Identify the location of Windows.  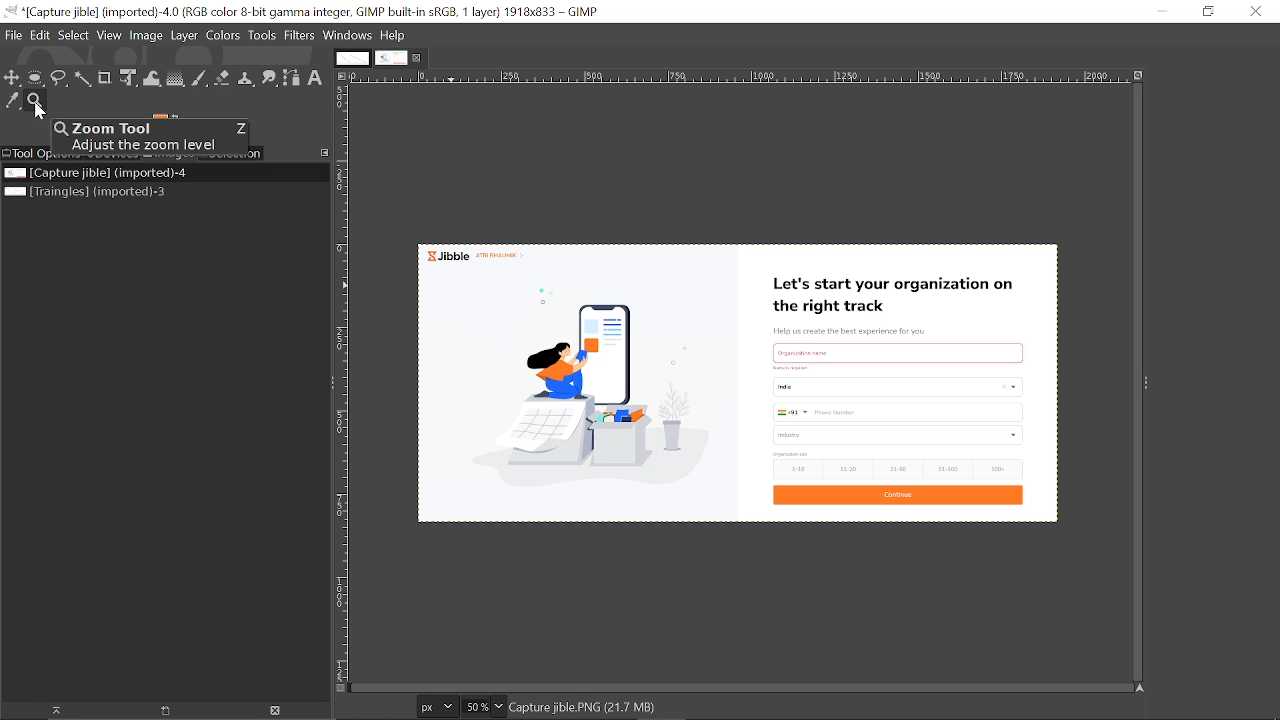
(346, 36).